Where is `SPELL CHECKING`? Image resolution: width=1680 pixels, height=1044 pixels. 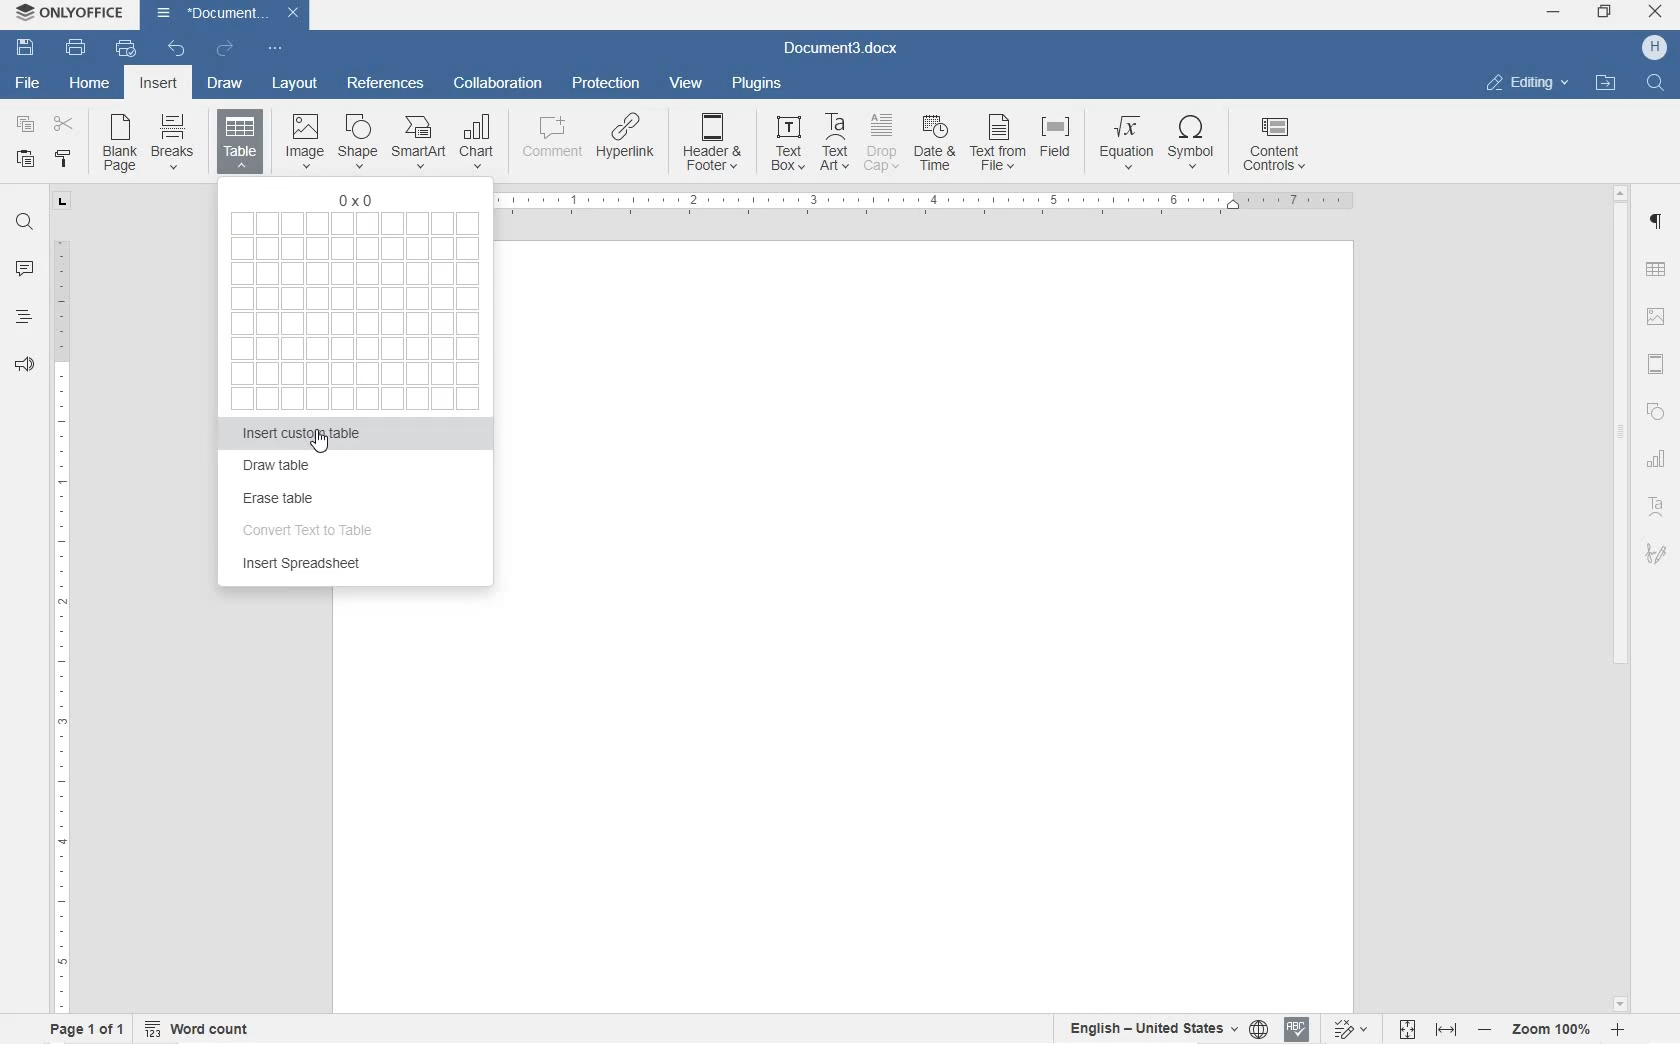
SPELL CHECKING is located at coordinates (1295, 1030).